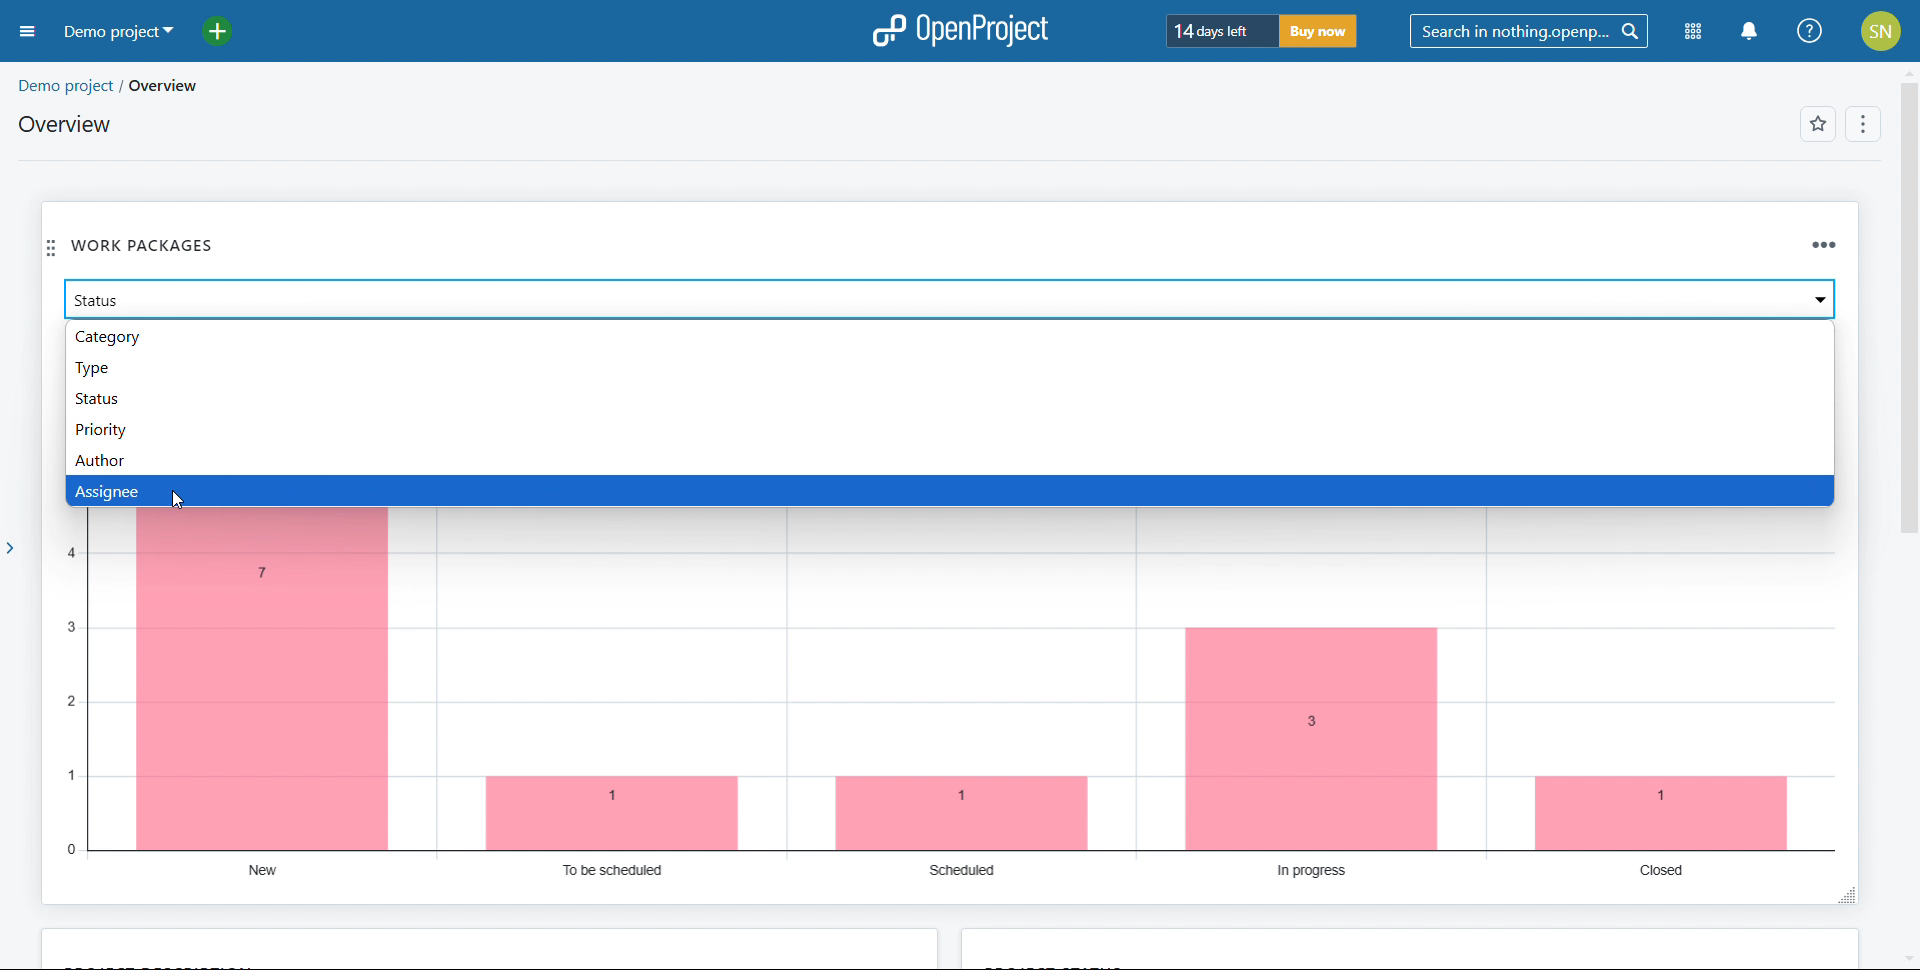 This screenshot has width=1920, height=970. What do you see at coordinates (1880, 30) in the screenshot?
I see `account` at bounding box center [1880, 30].